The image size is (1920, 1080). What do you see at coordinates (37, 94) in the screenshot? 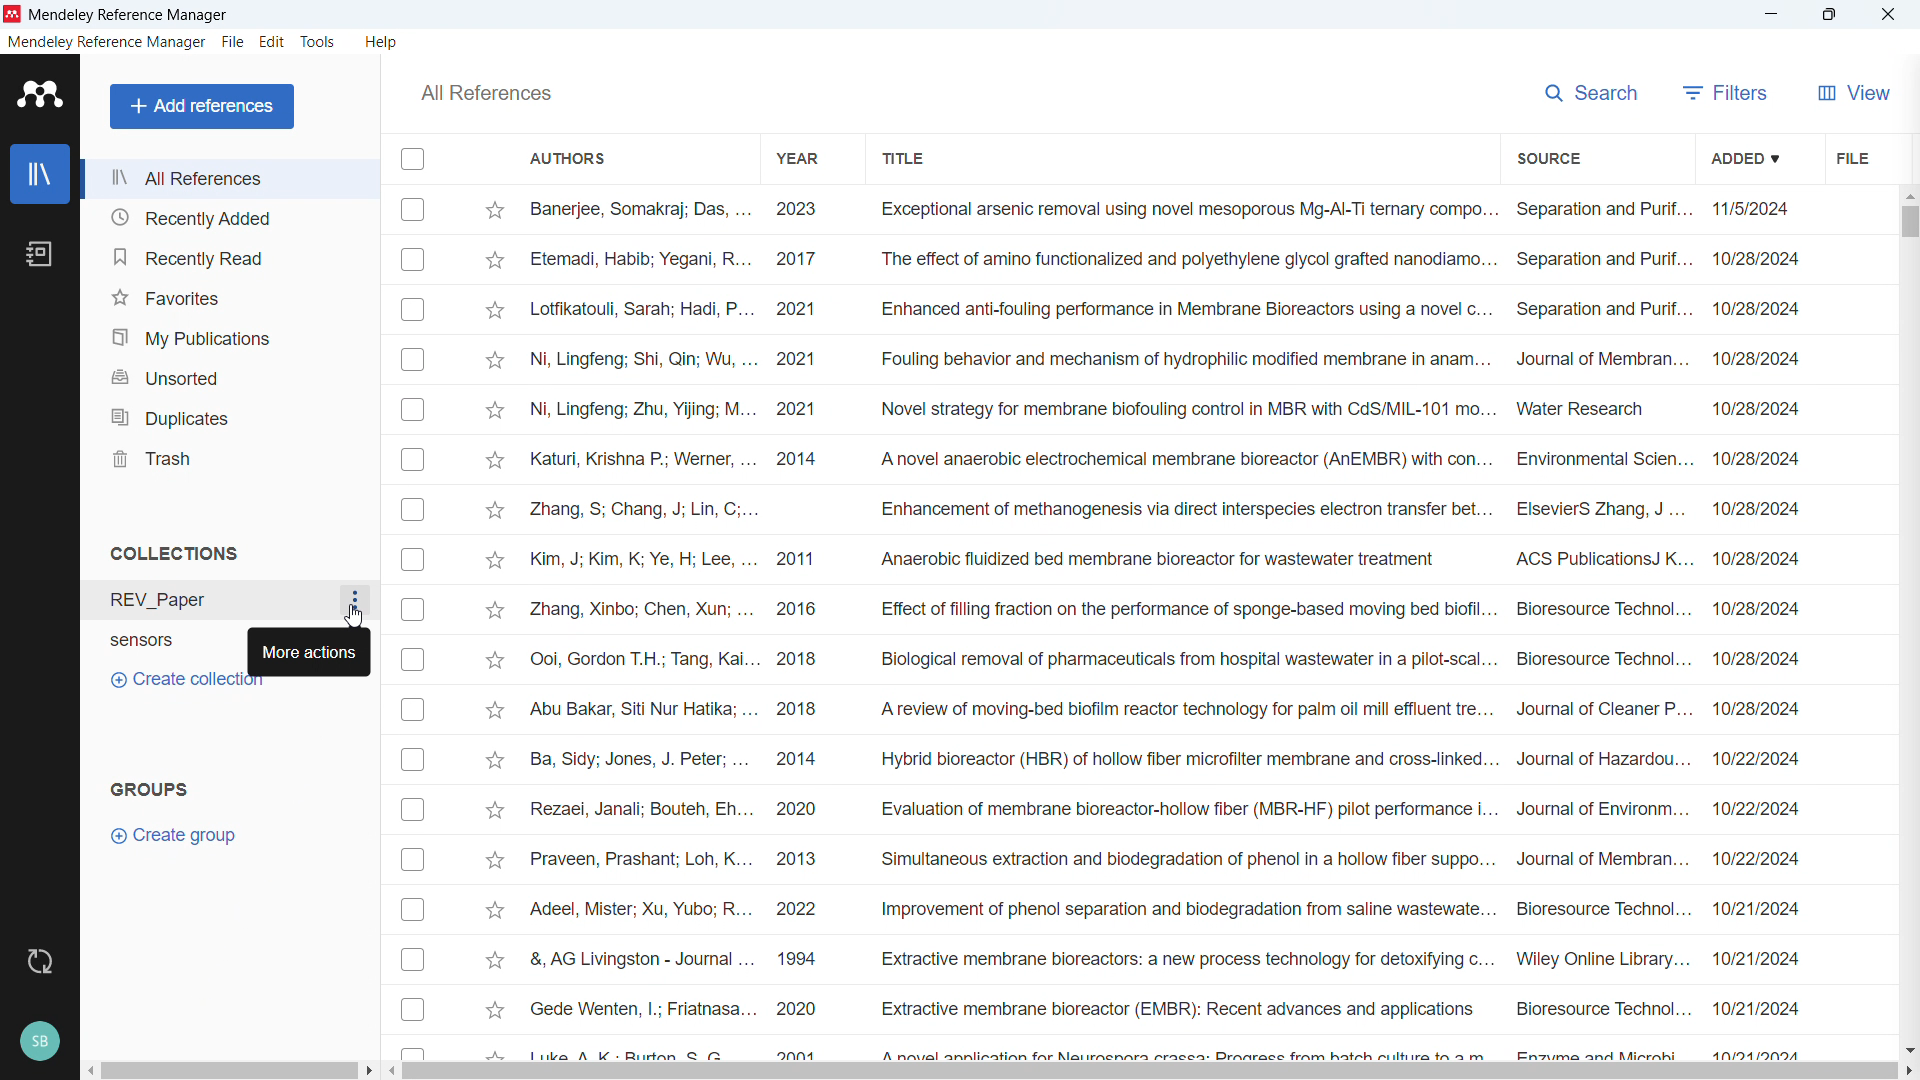
I see `Software logo` at bounding box center [37, 94].